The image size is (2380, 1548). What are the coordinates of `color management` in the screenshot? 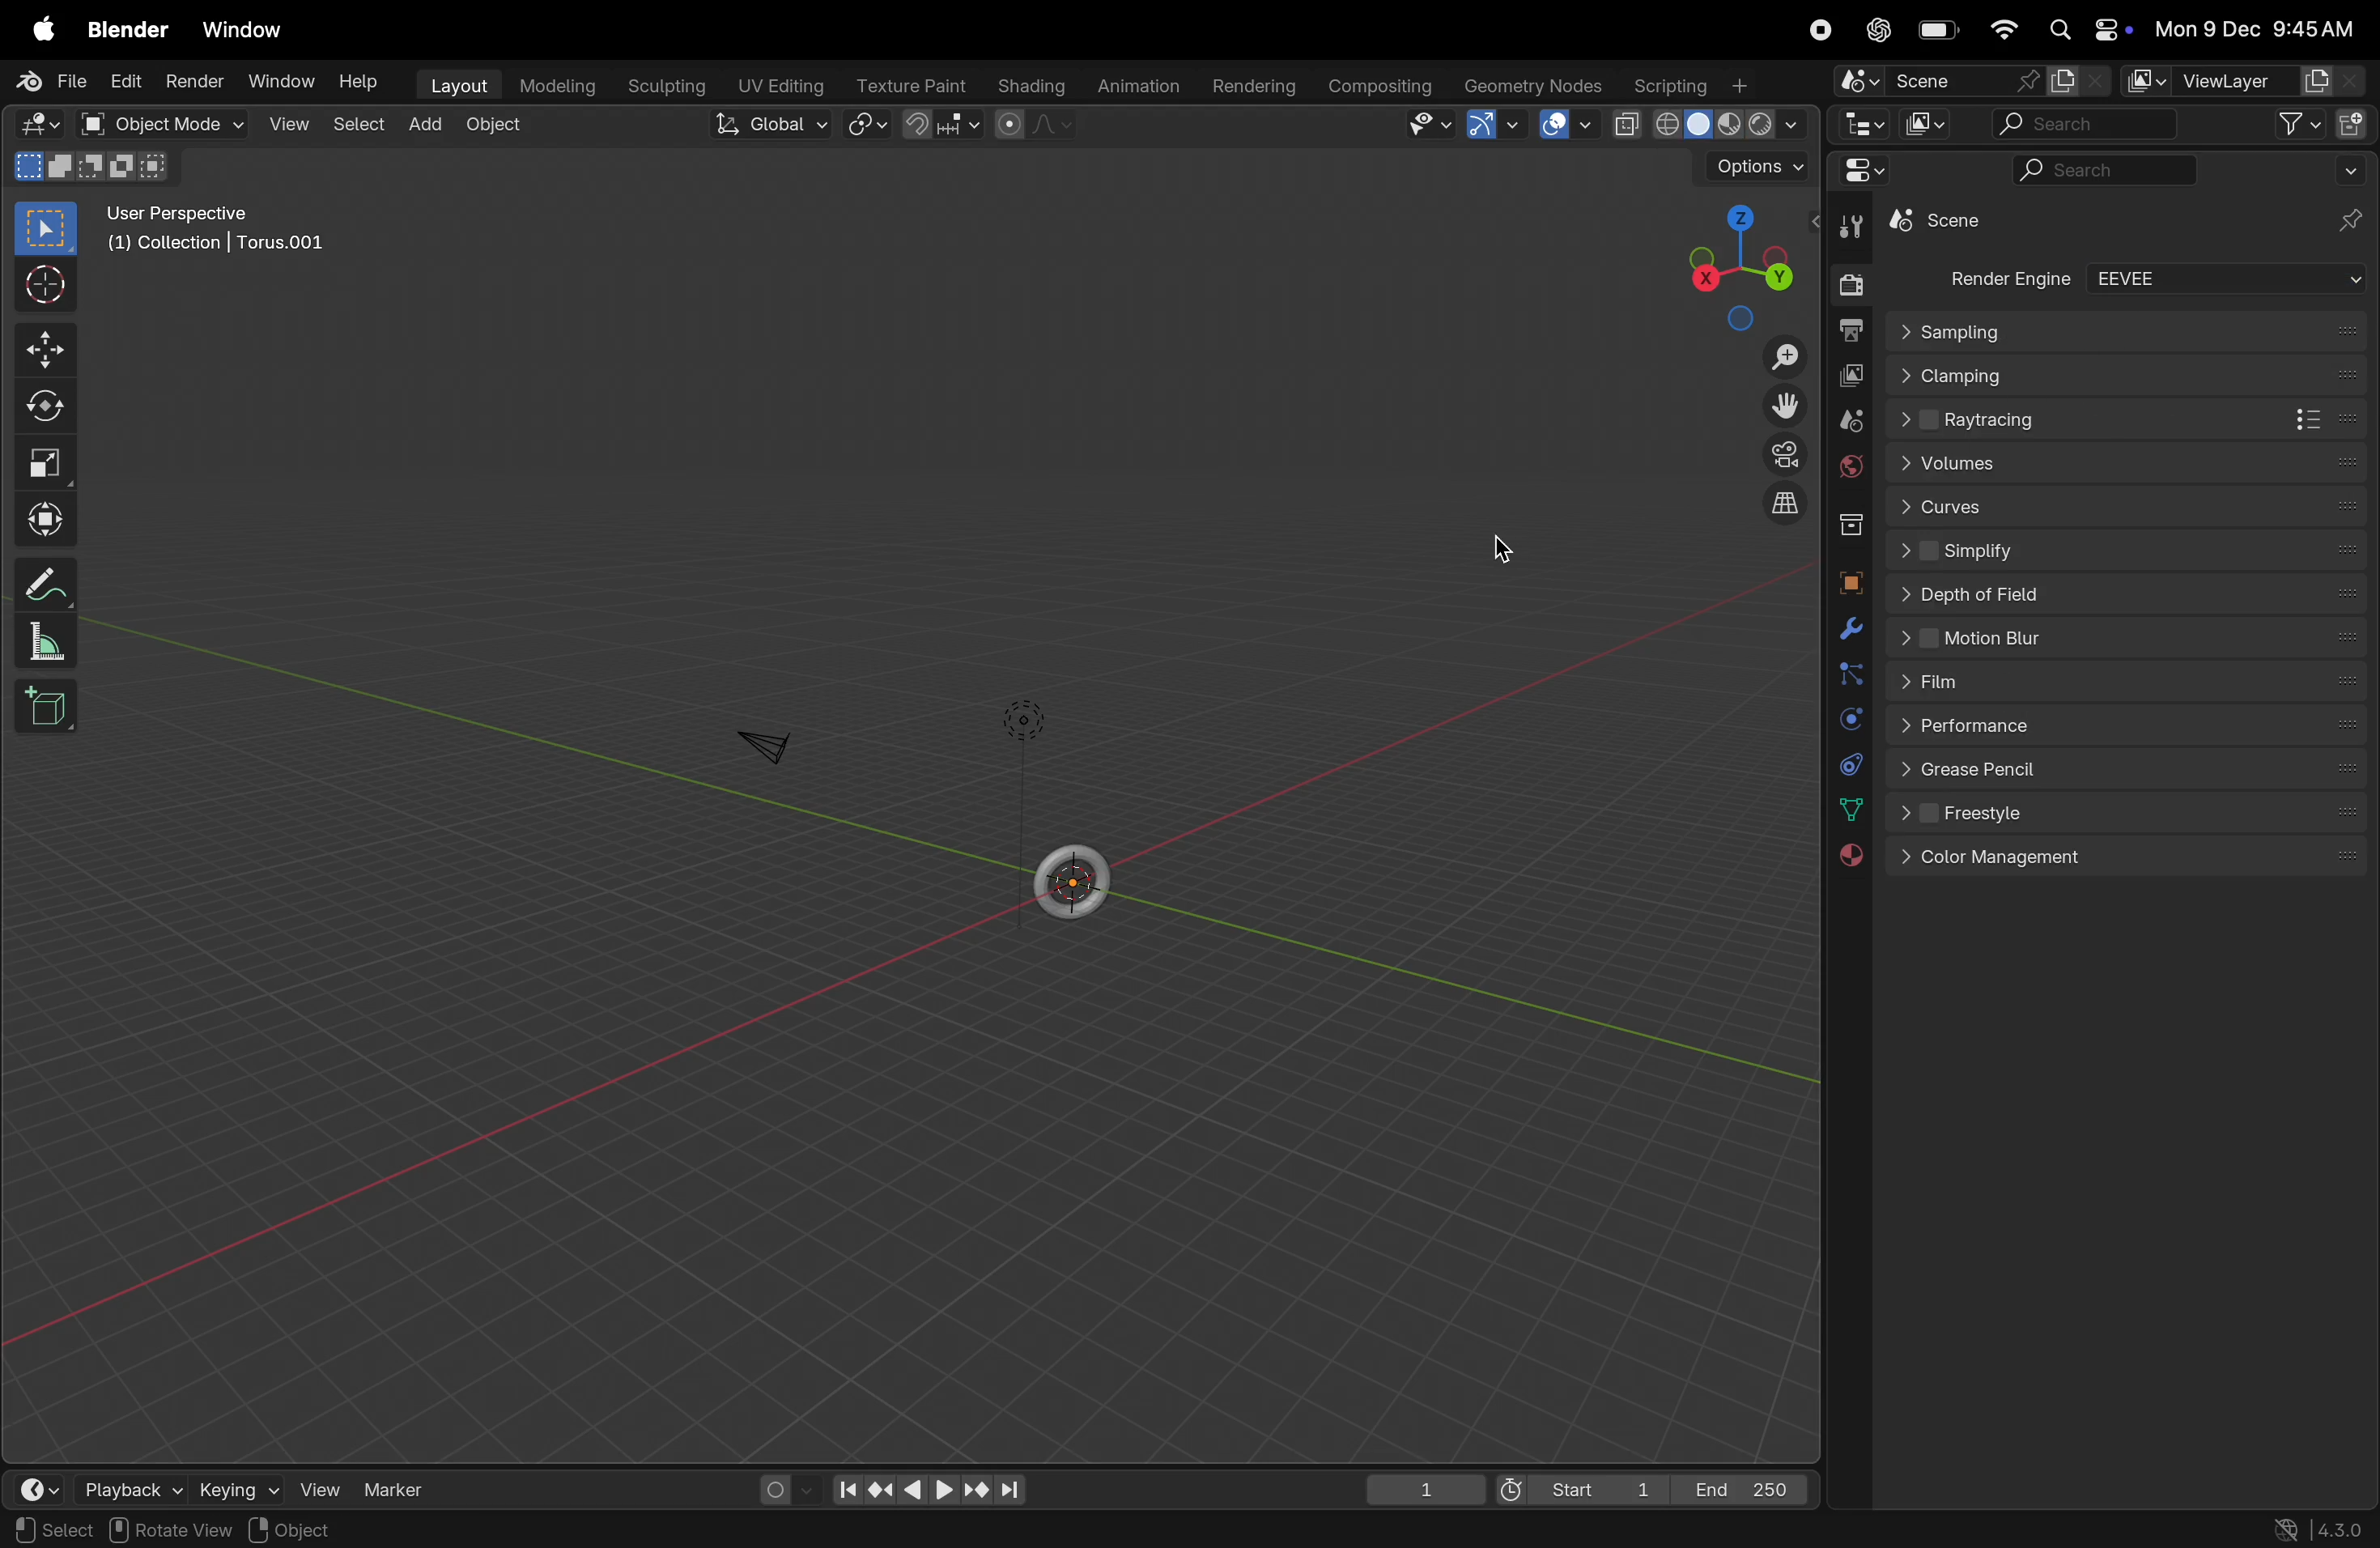 It's located at (2136, 859).